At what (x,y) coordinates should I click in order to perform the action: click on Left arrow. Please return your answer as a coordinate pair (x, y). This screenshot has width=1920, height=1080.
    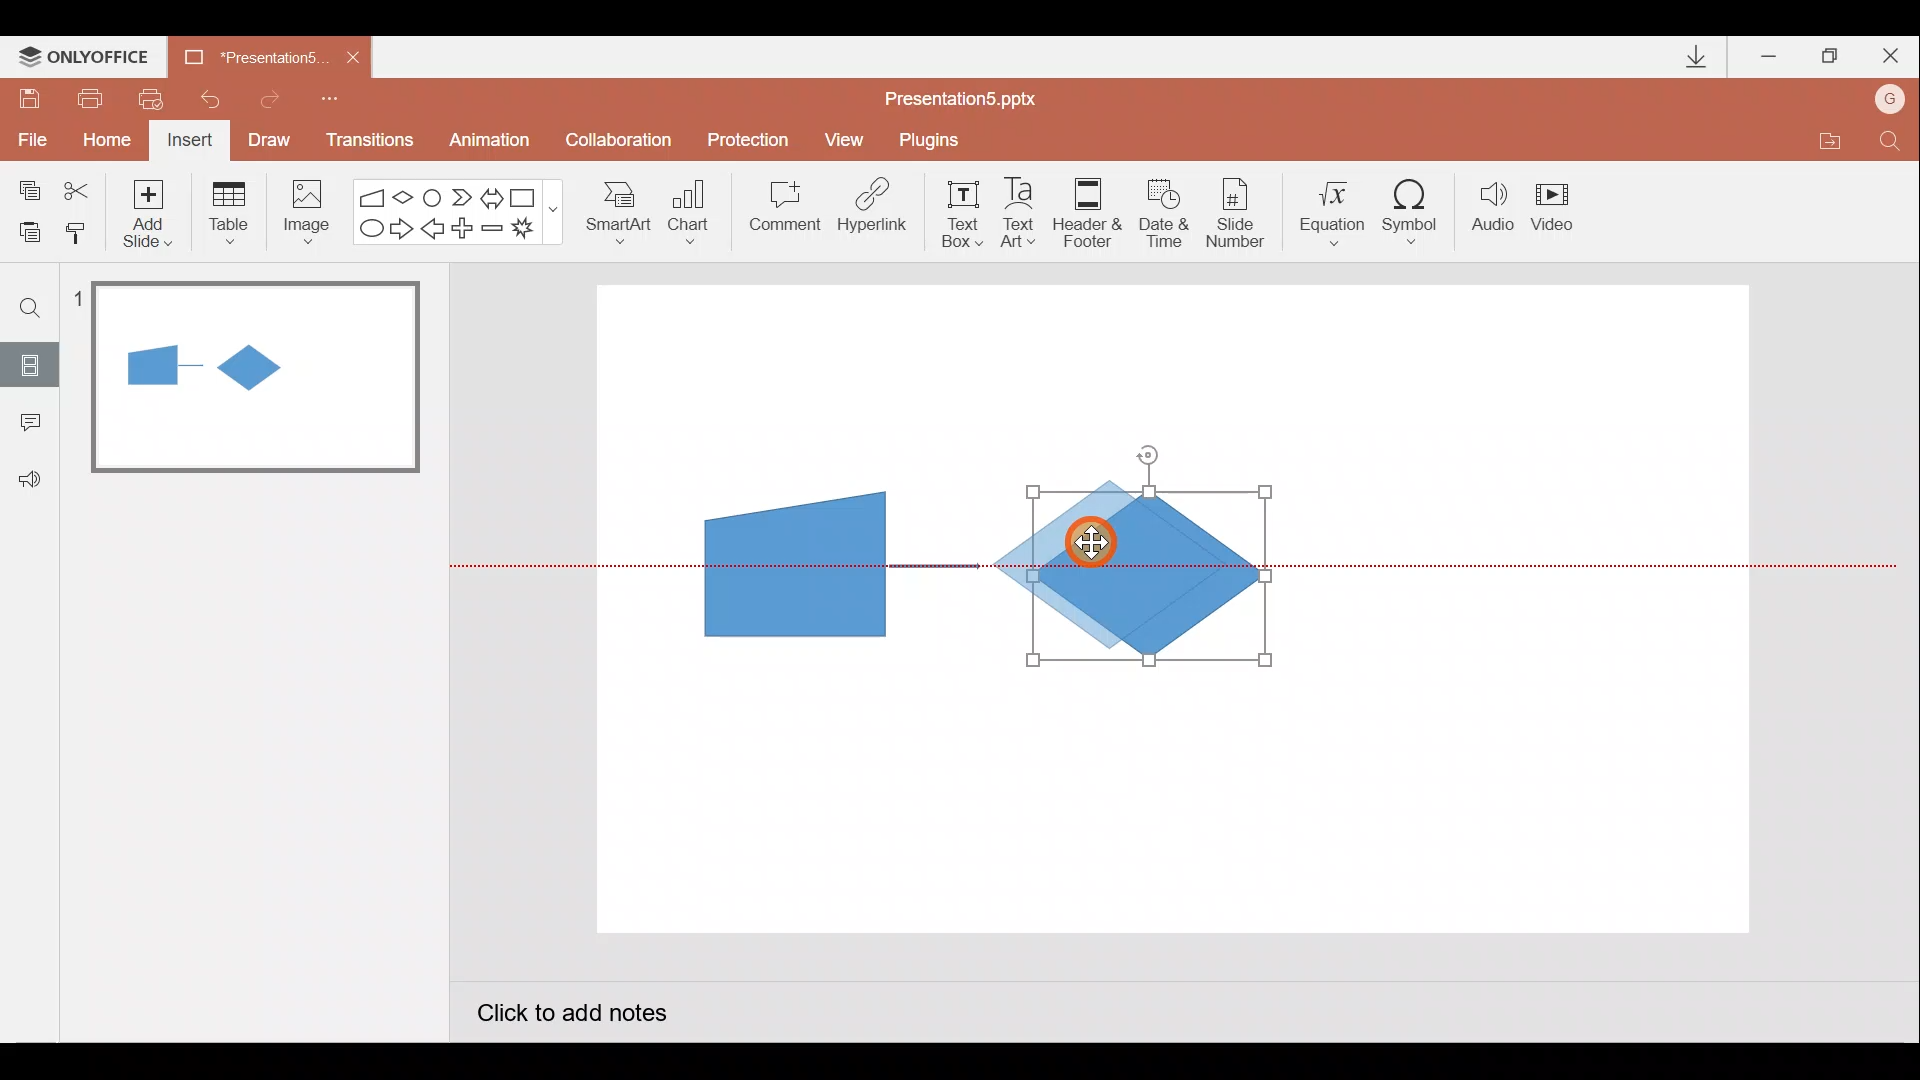
    Looking at the image, I should click on (434, 231).